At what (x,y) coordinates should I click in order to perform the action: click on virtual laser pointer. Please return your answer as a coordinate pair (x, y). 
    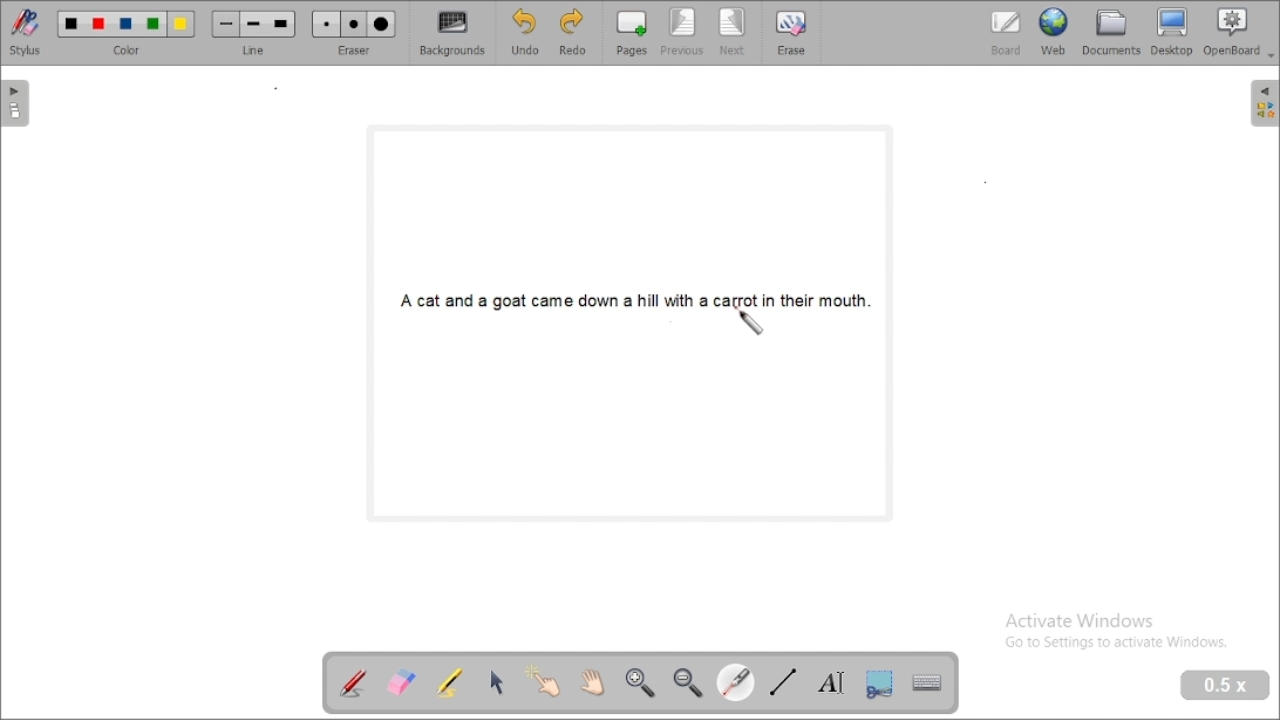
    Looking at the image, I should click on (750, 321).